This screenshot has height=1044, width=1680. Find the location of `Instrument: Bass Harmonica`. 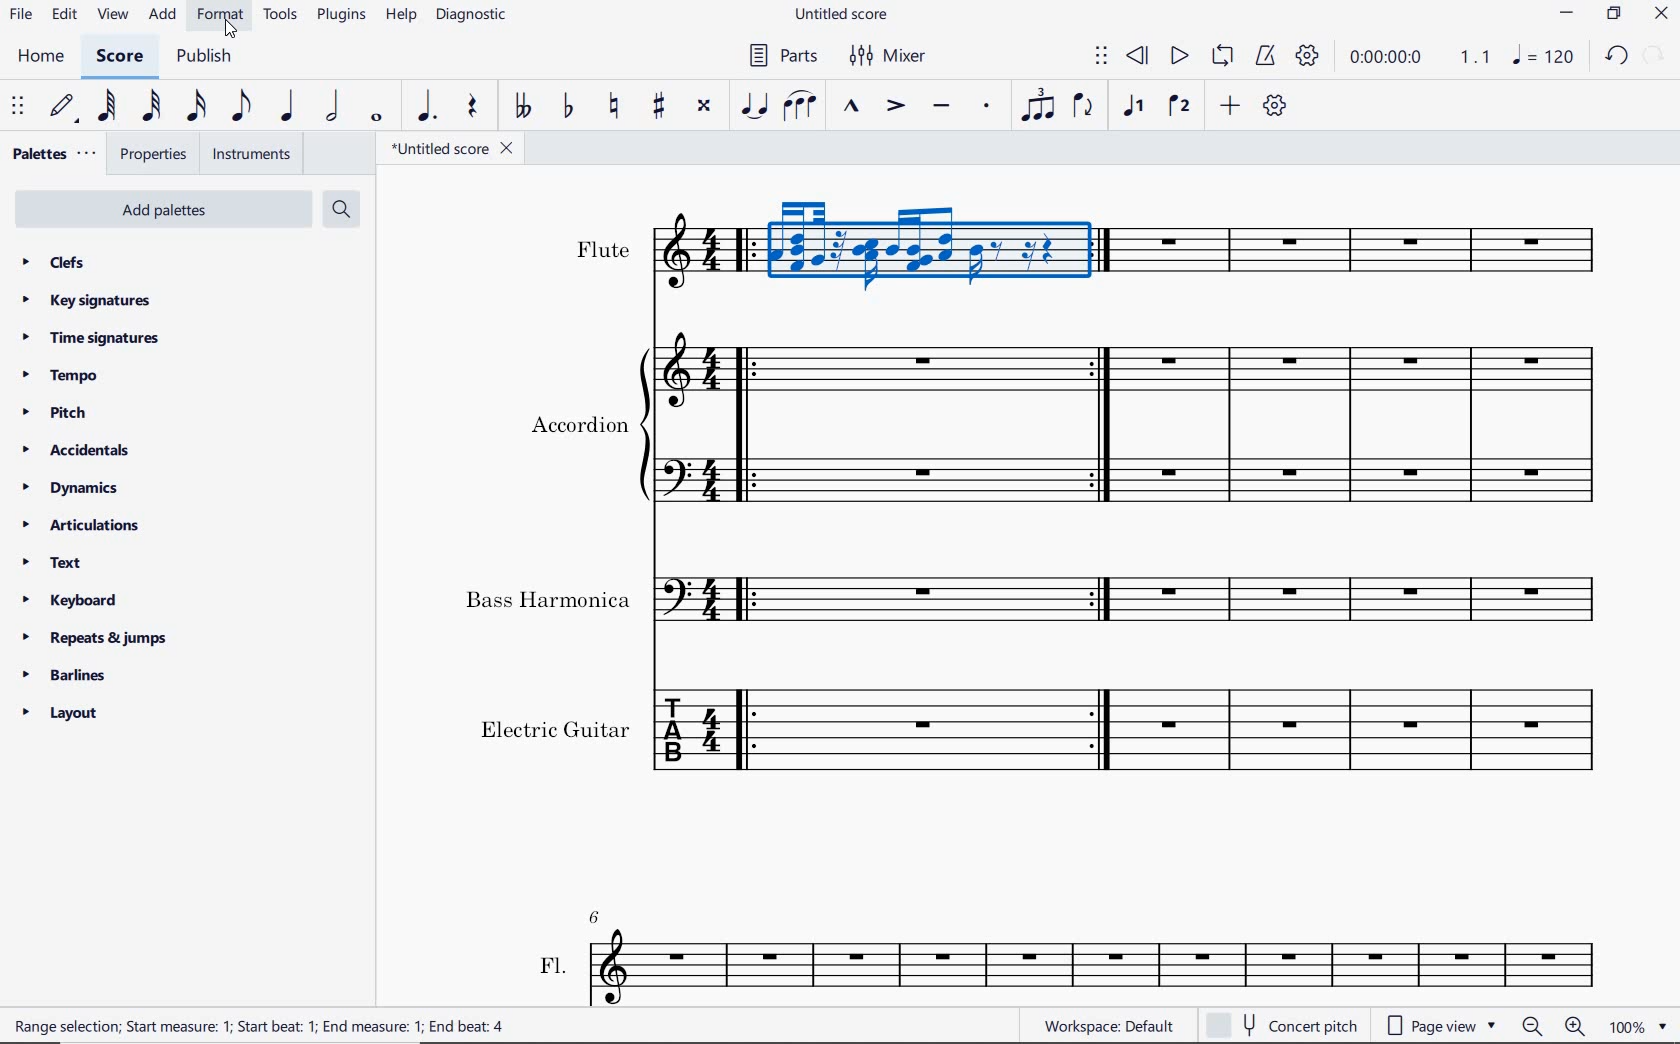

Instrument: Bass Harmonica is located at coordinates (1038, 592).